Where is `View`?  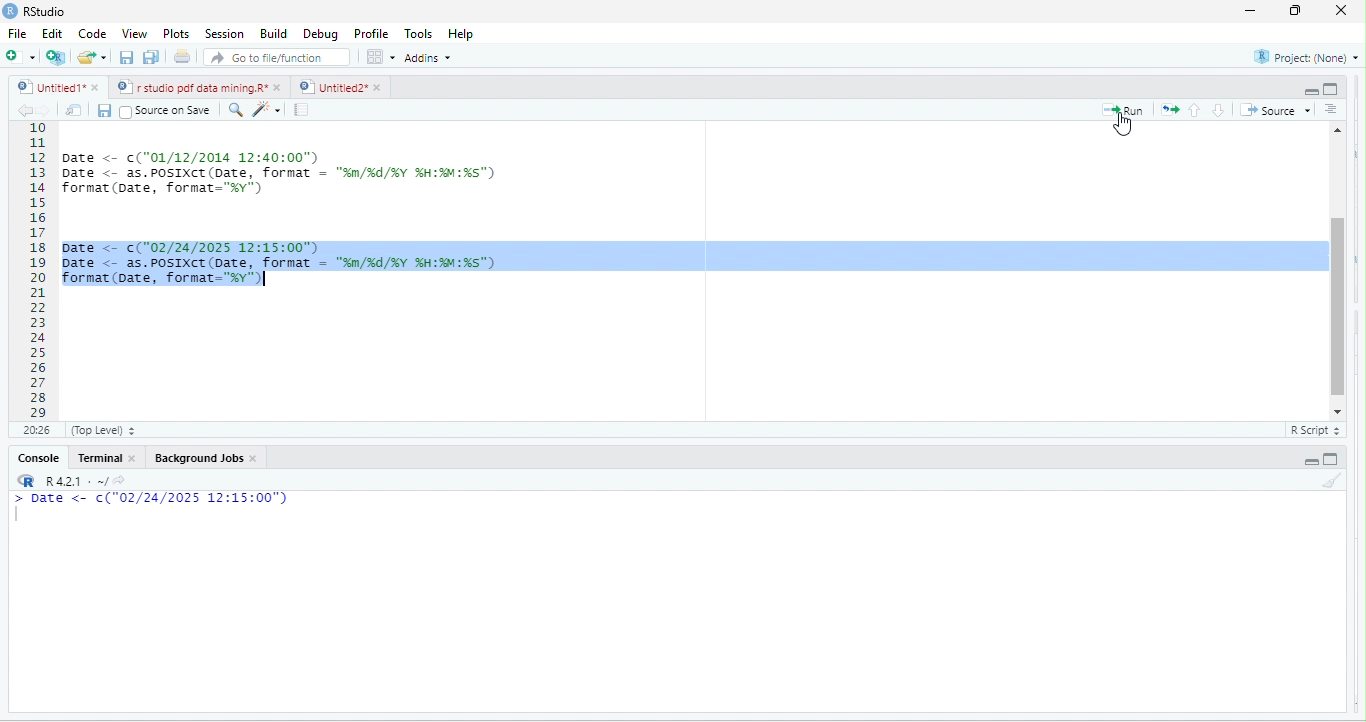 View is located at coordinates (134, 33).